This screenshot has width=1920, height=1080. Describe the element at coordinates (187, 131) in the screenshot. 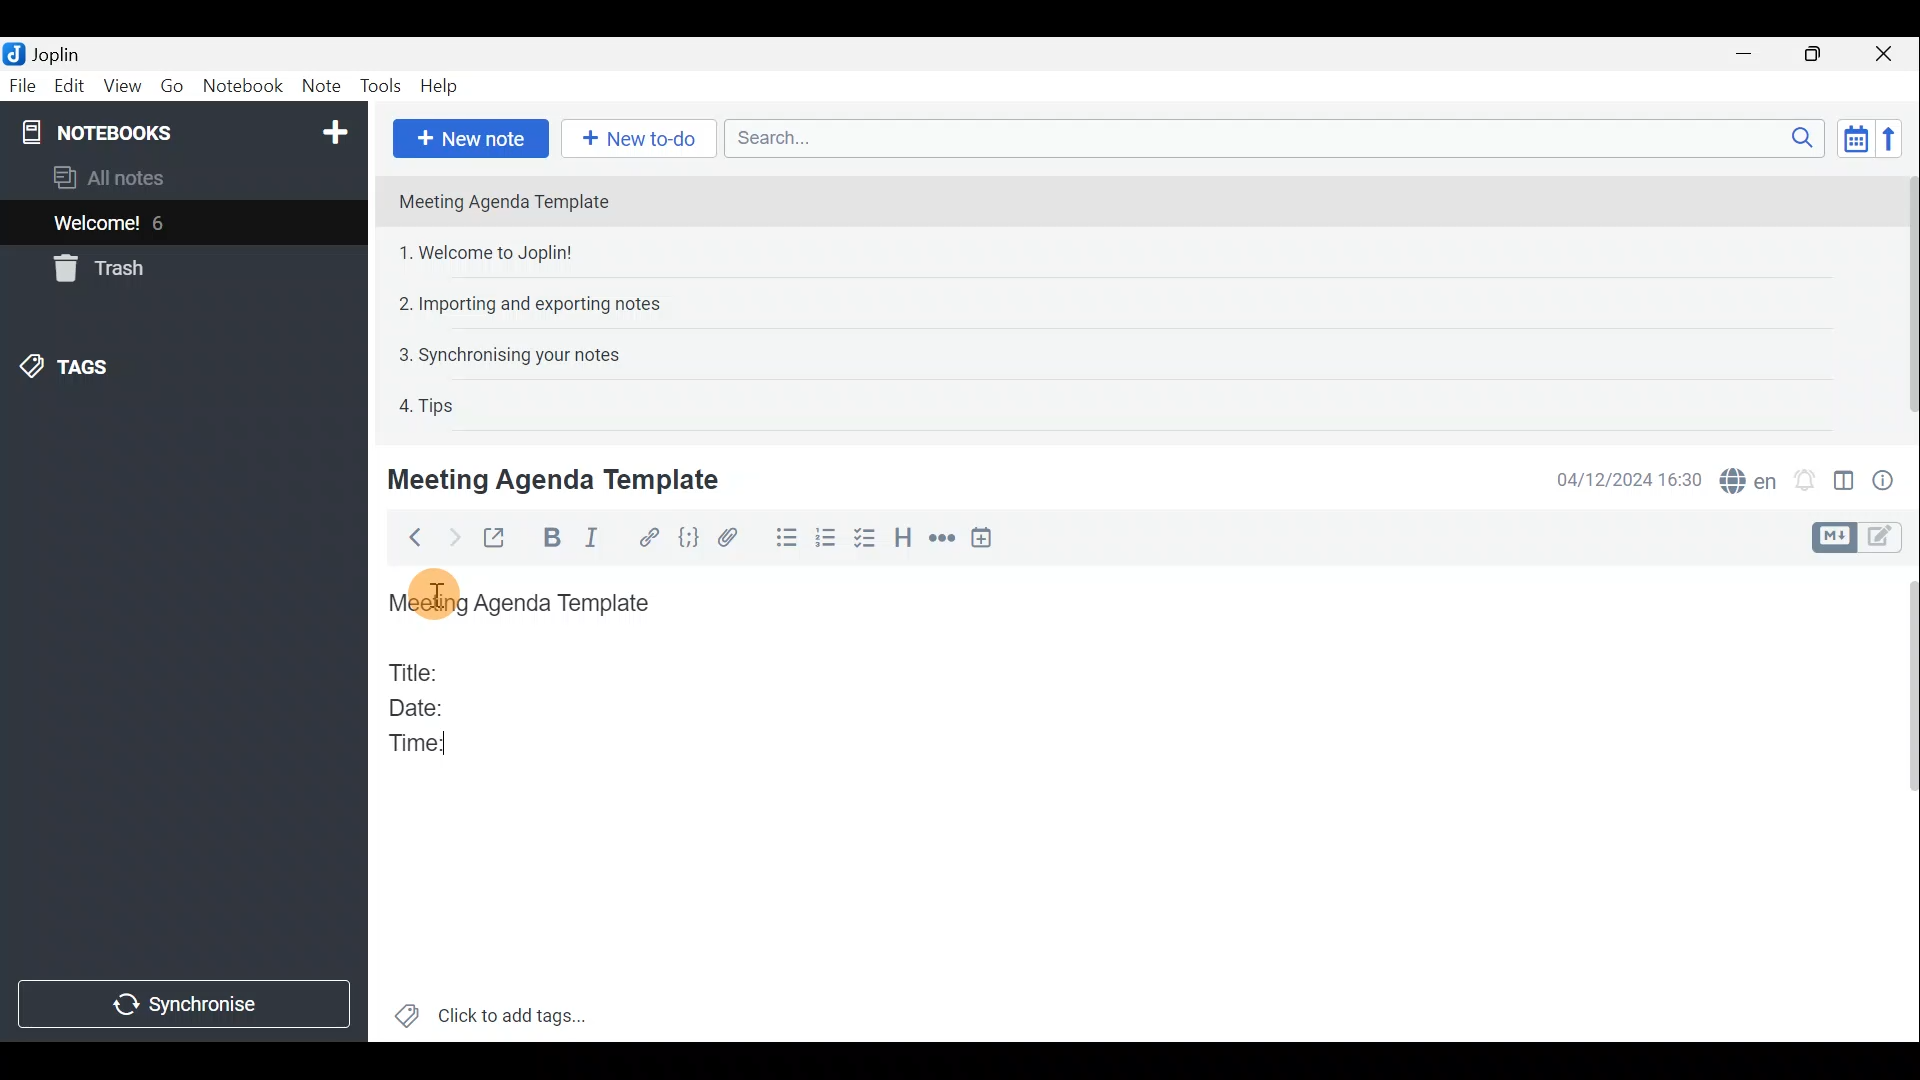

I see `Notebooks` at that location.